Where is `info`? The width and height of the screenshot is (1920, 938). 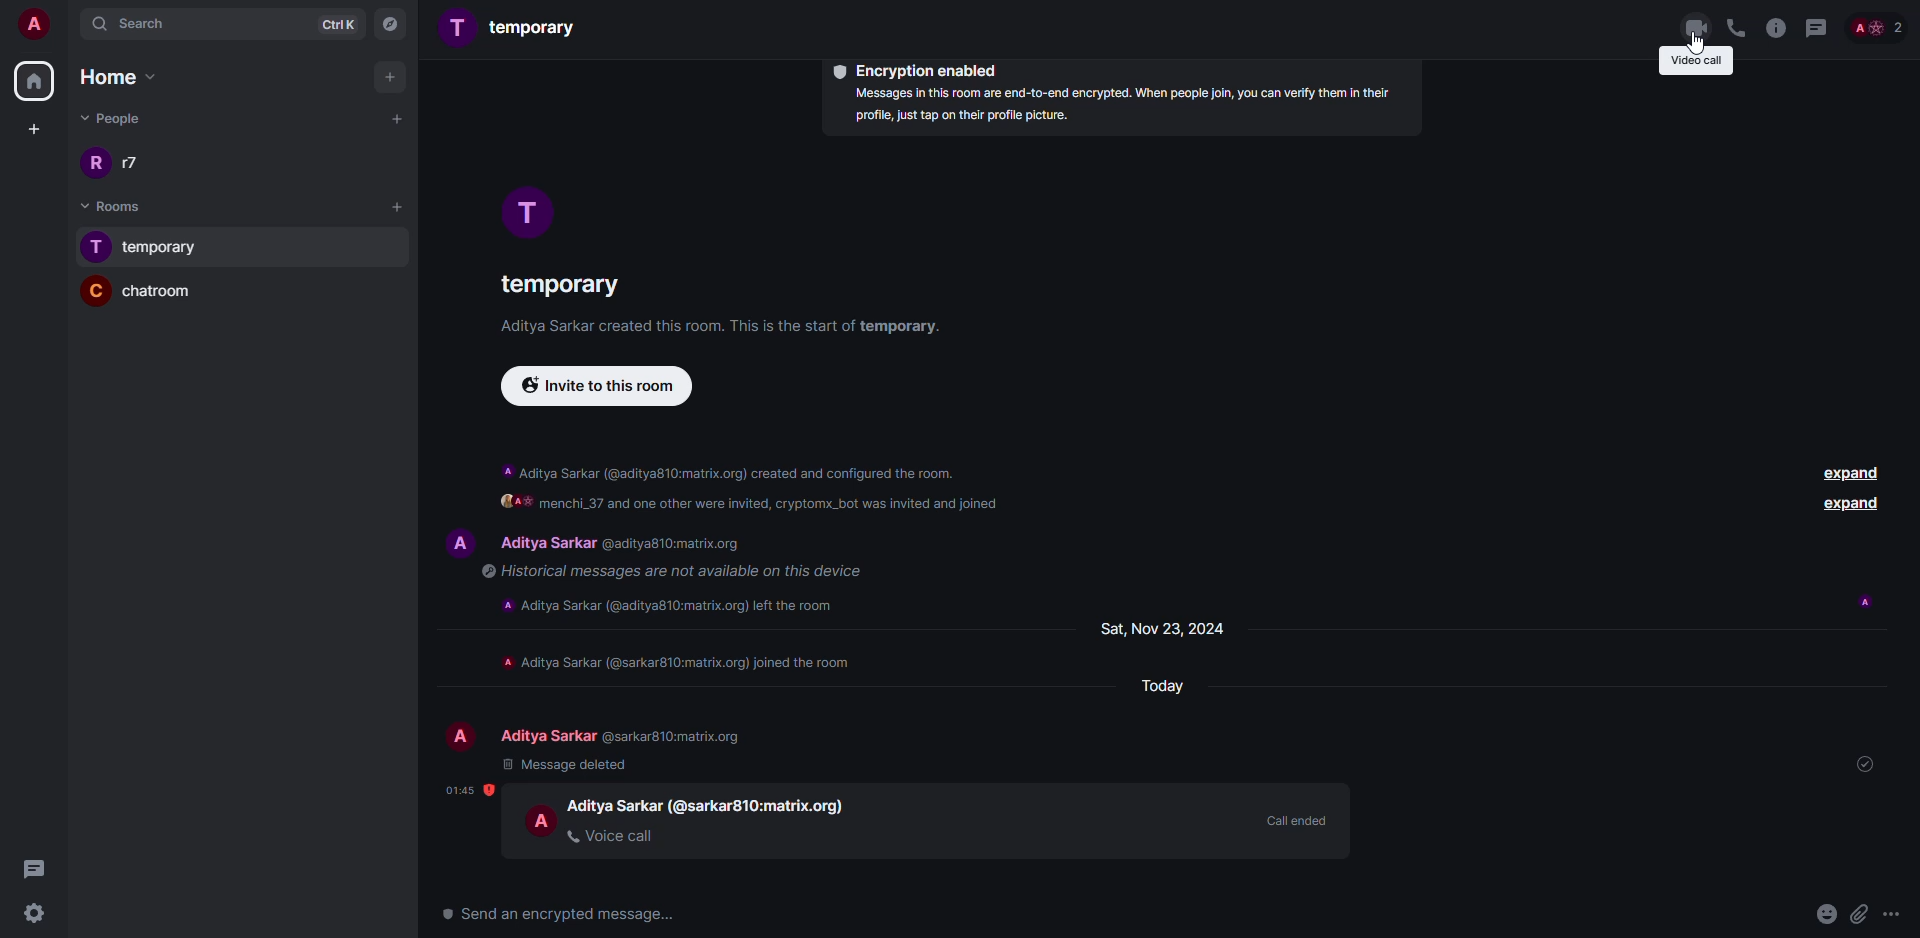
info is located at coordinates (1774, 28).